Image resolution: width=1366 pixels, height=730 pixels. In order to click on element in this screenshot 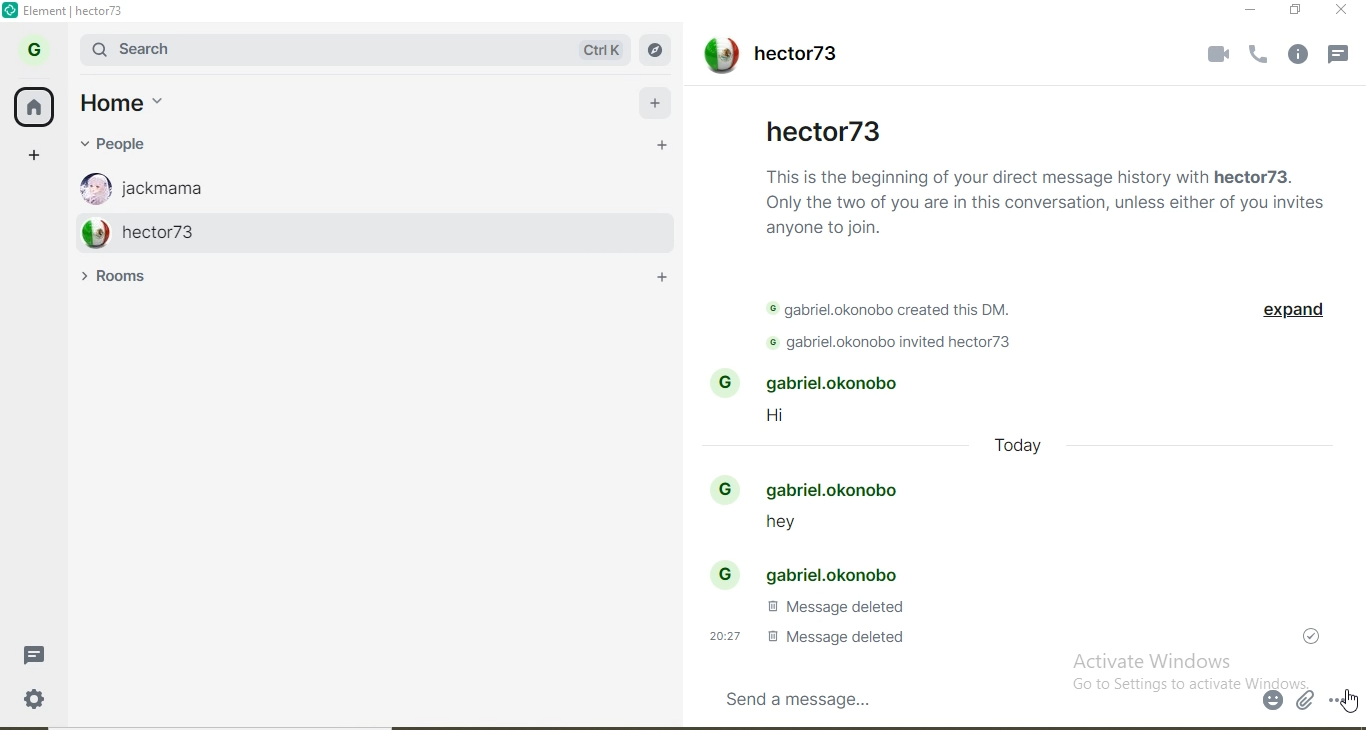, I will do `click(74, 11)`.